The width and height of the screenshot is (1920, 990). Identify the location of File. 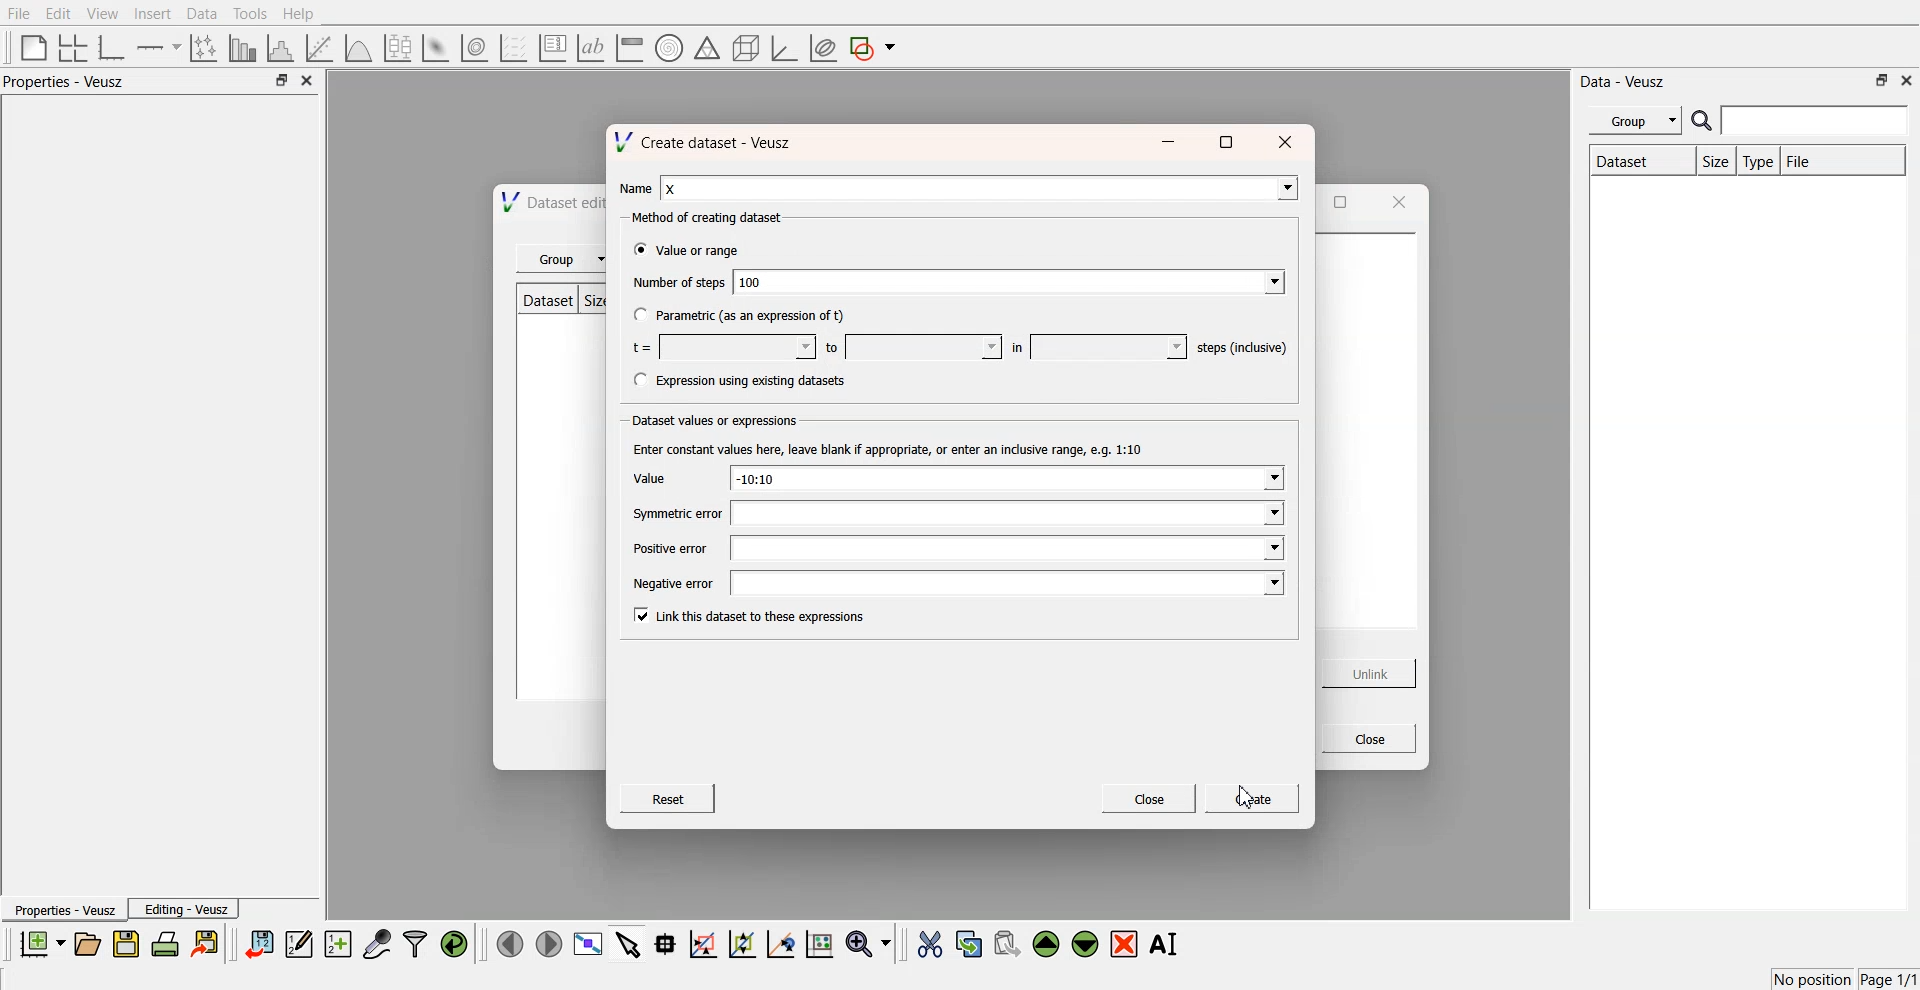
(1816, 161).